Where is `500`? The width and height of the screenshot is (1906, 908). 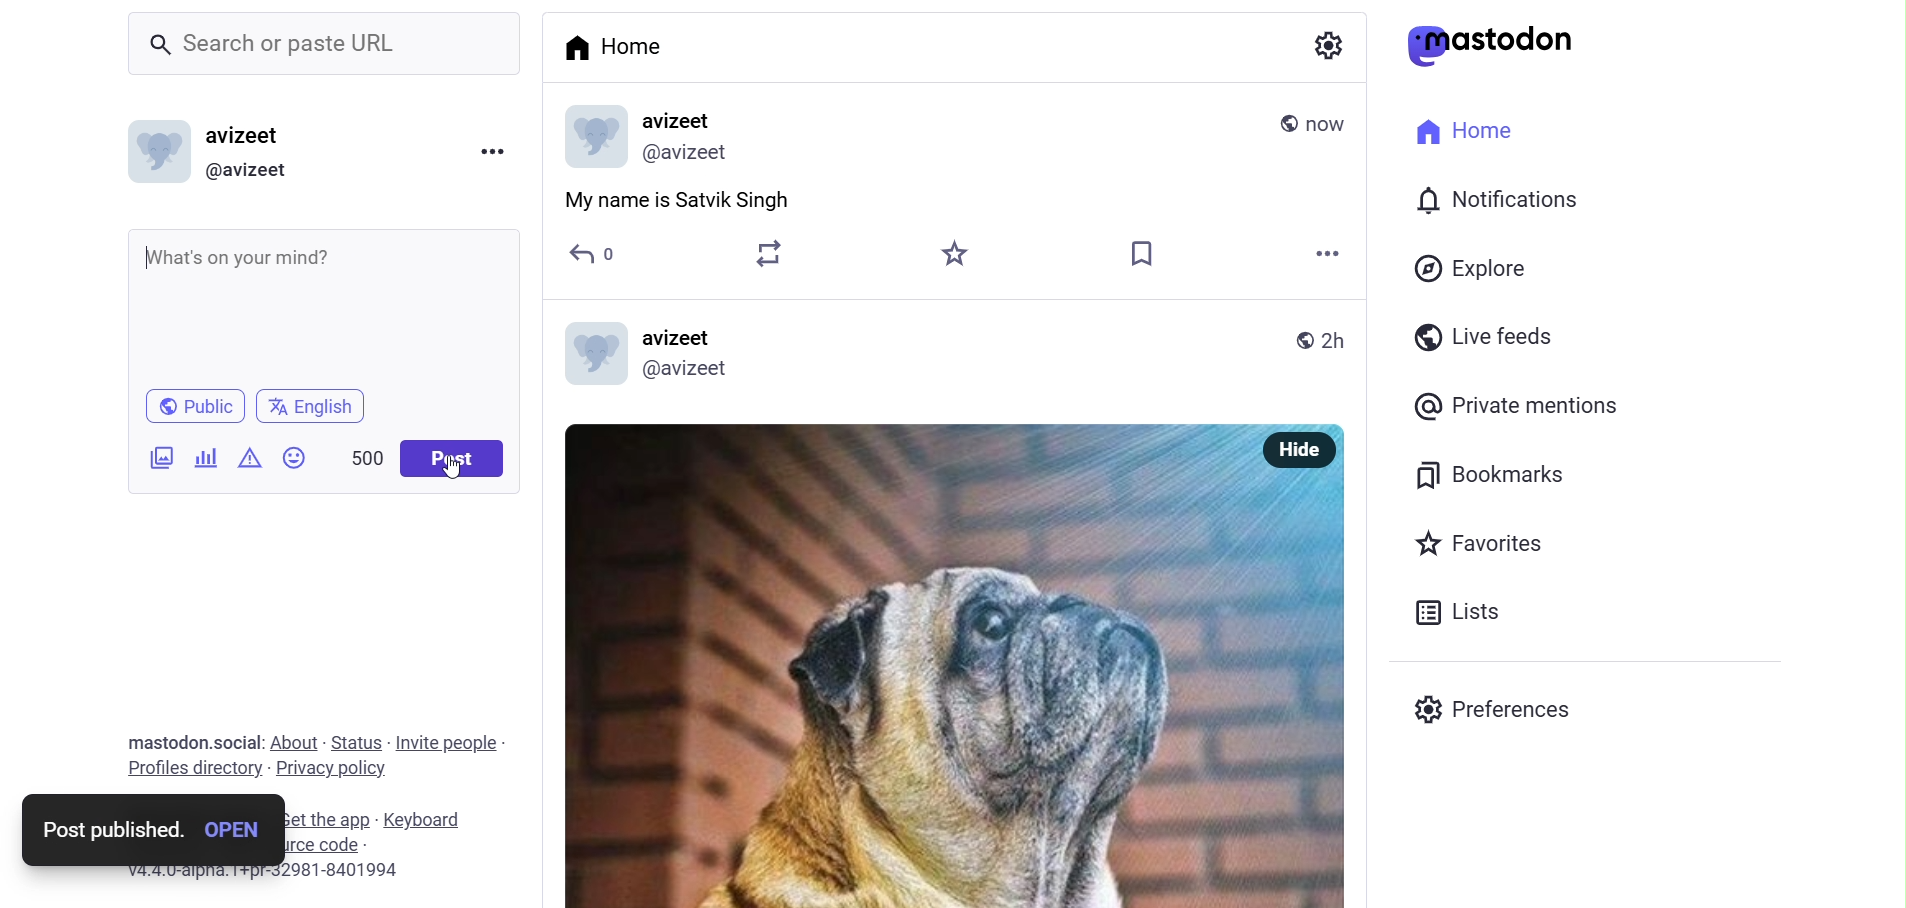 500 is located at coordinates (364, 456).